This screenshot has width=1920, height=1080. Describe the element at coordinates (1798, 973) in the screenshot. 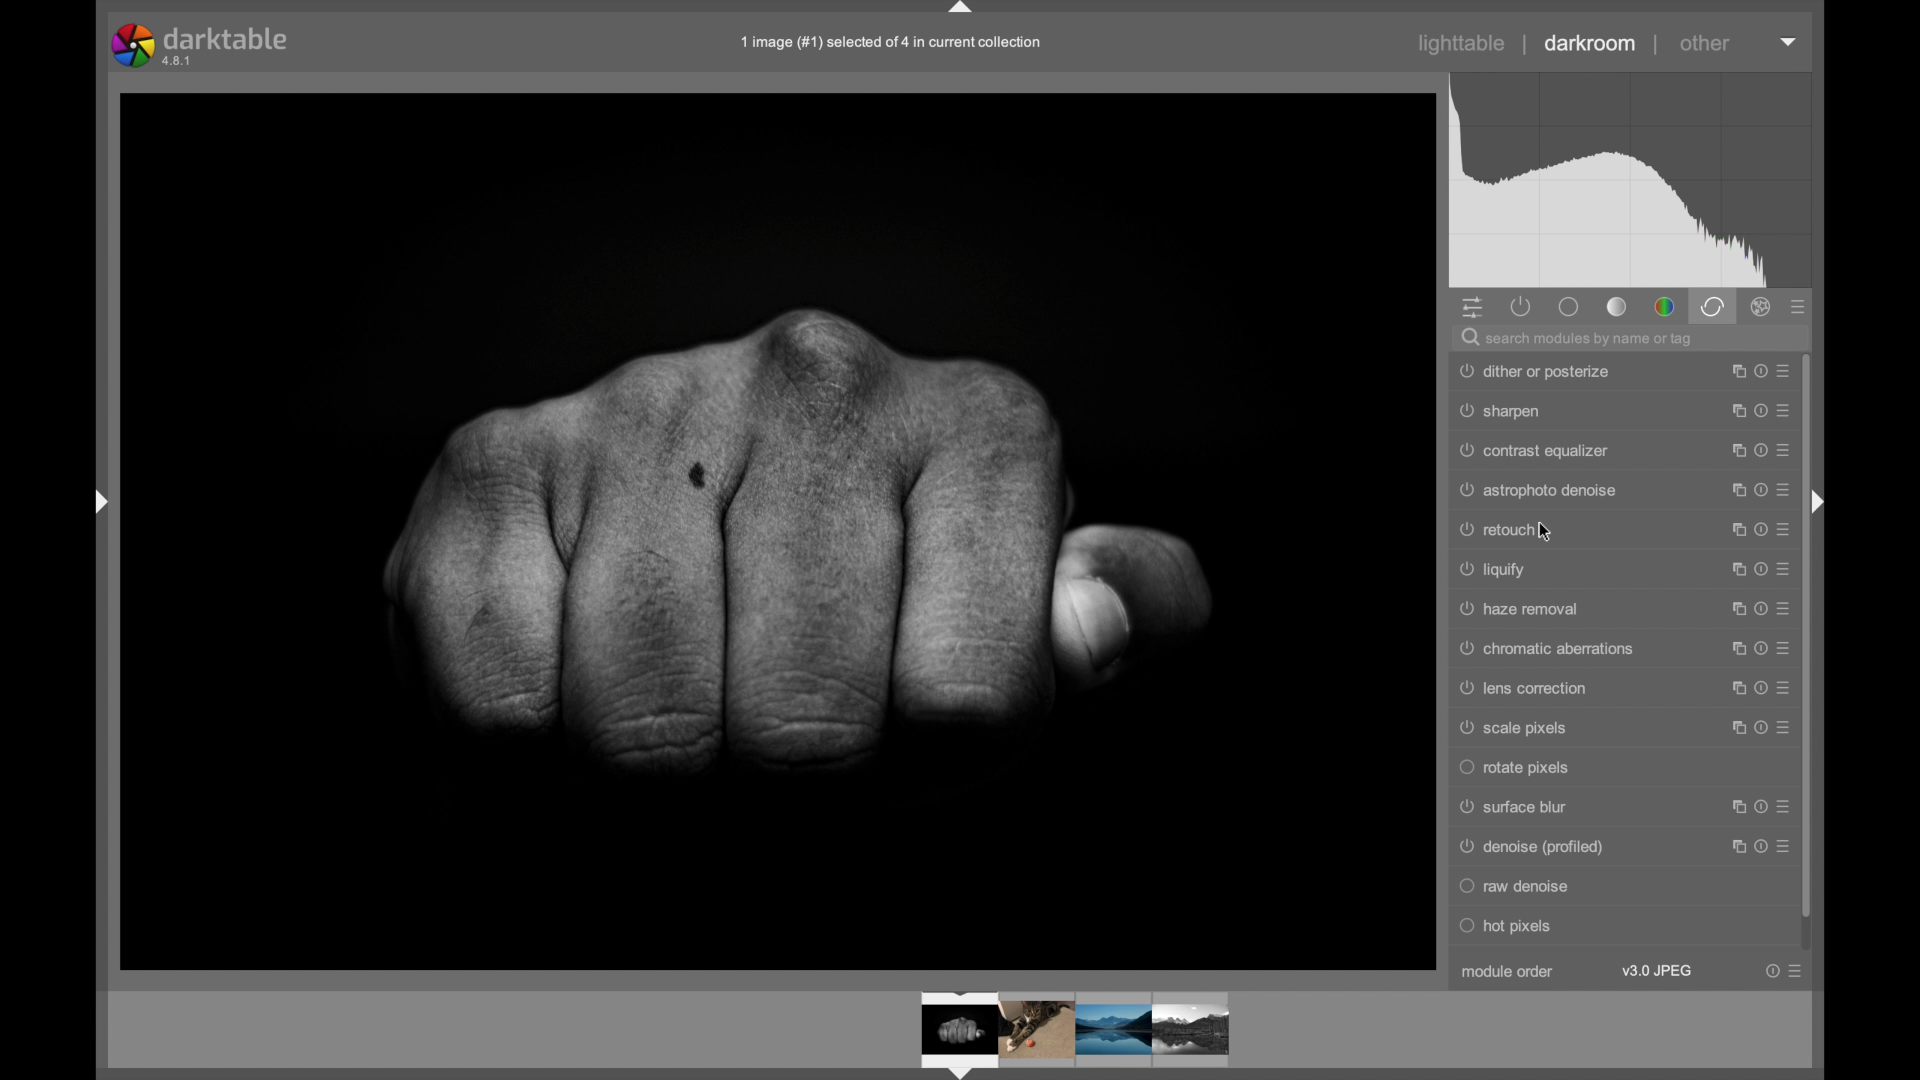

I see `more options` at that location.